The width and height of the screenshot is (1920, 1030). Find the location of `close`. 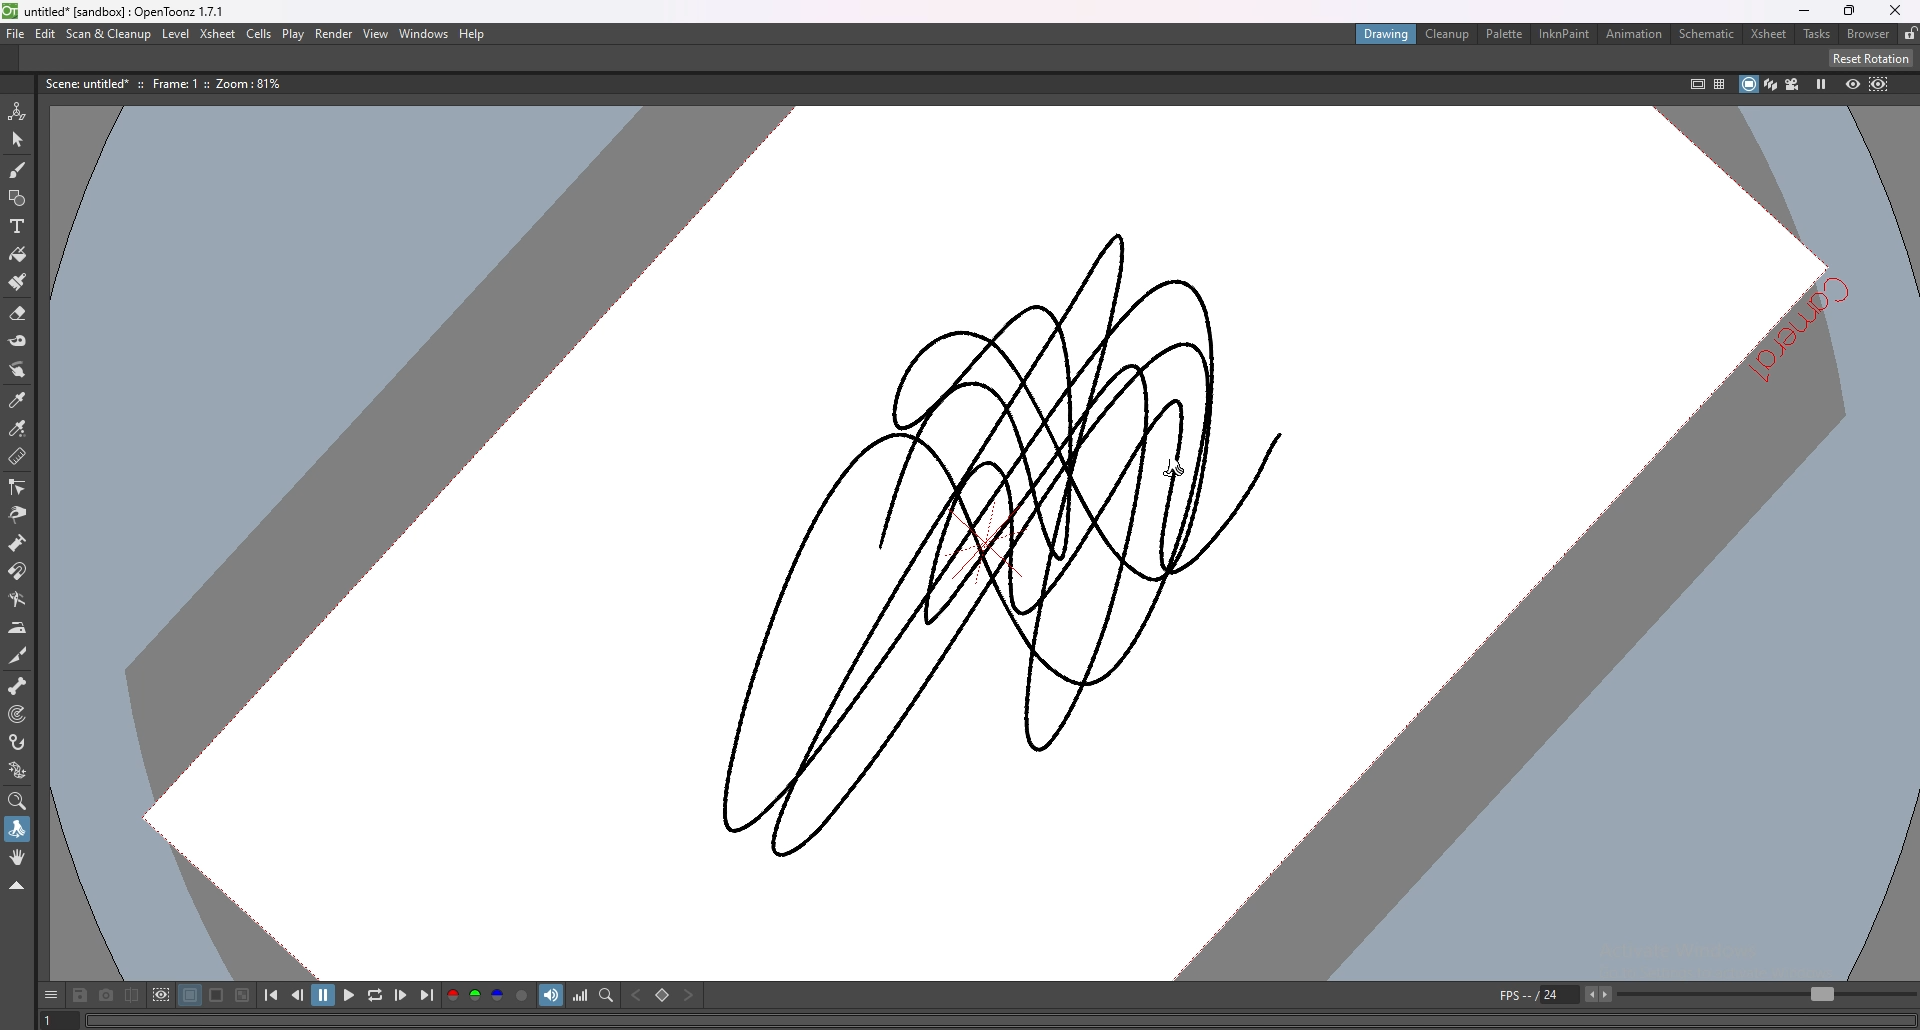

close is located at coordinates (1898, 10).